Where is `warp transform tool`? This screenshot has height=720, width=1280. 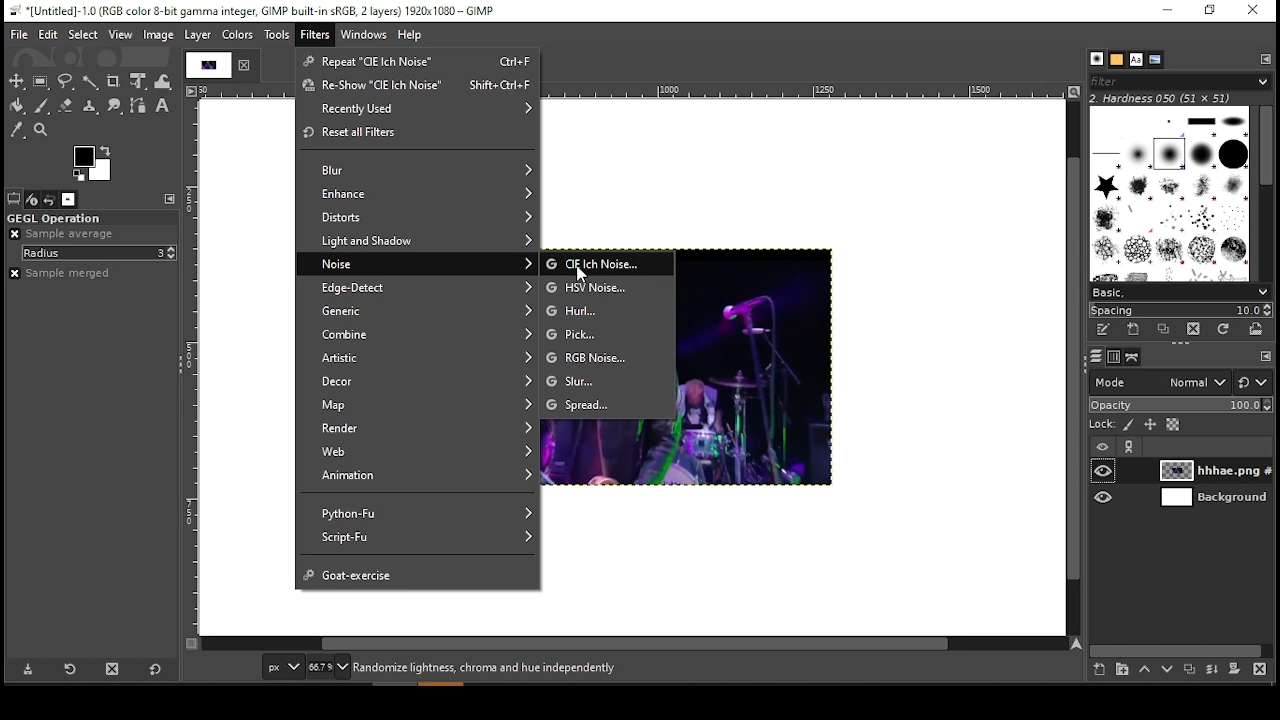
warp transform tool is located at coordinates (163, 80).